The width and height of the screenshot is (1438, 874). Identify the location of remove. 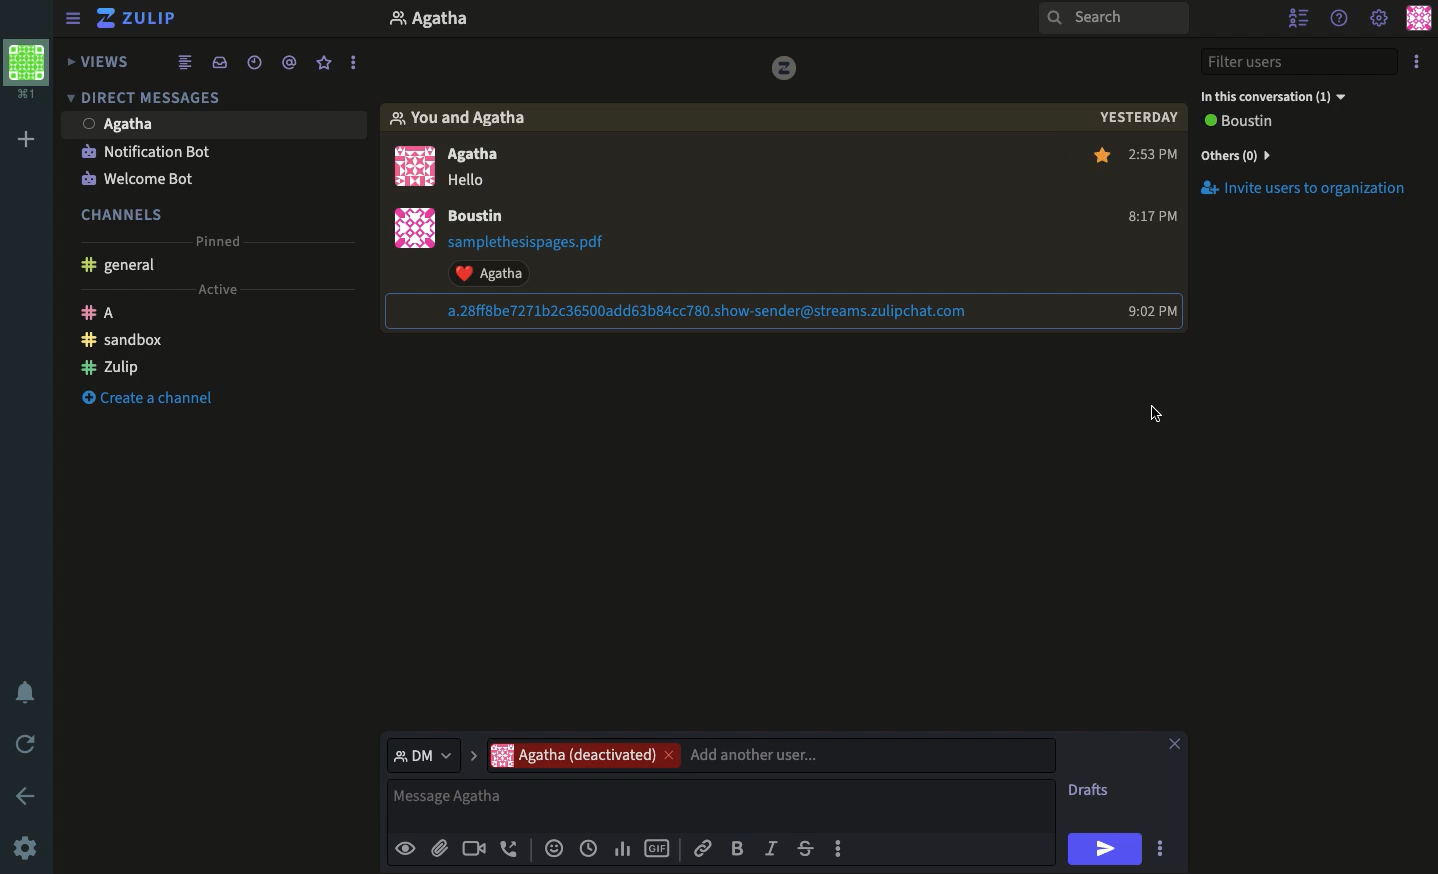
(668, 757).